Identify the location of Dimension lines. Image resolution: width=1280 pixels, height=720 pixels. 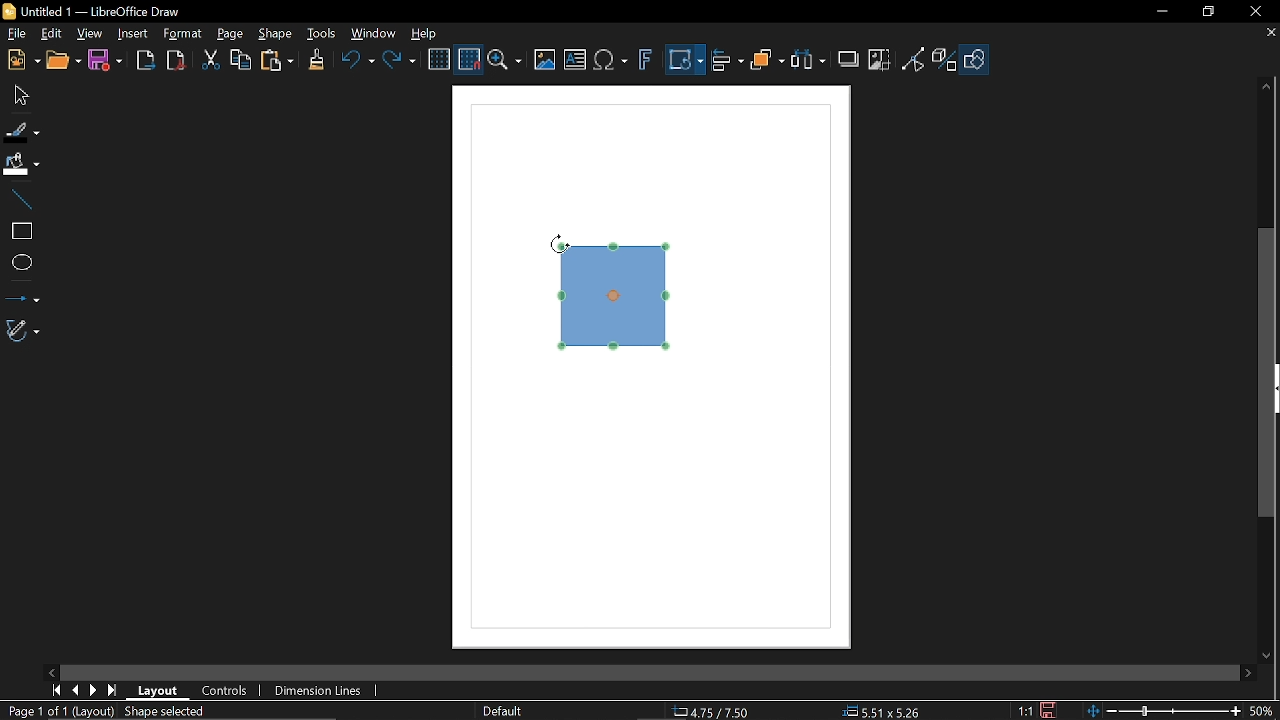
(314, 690).